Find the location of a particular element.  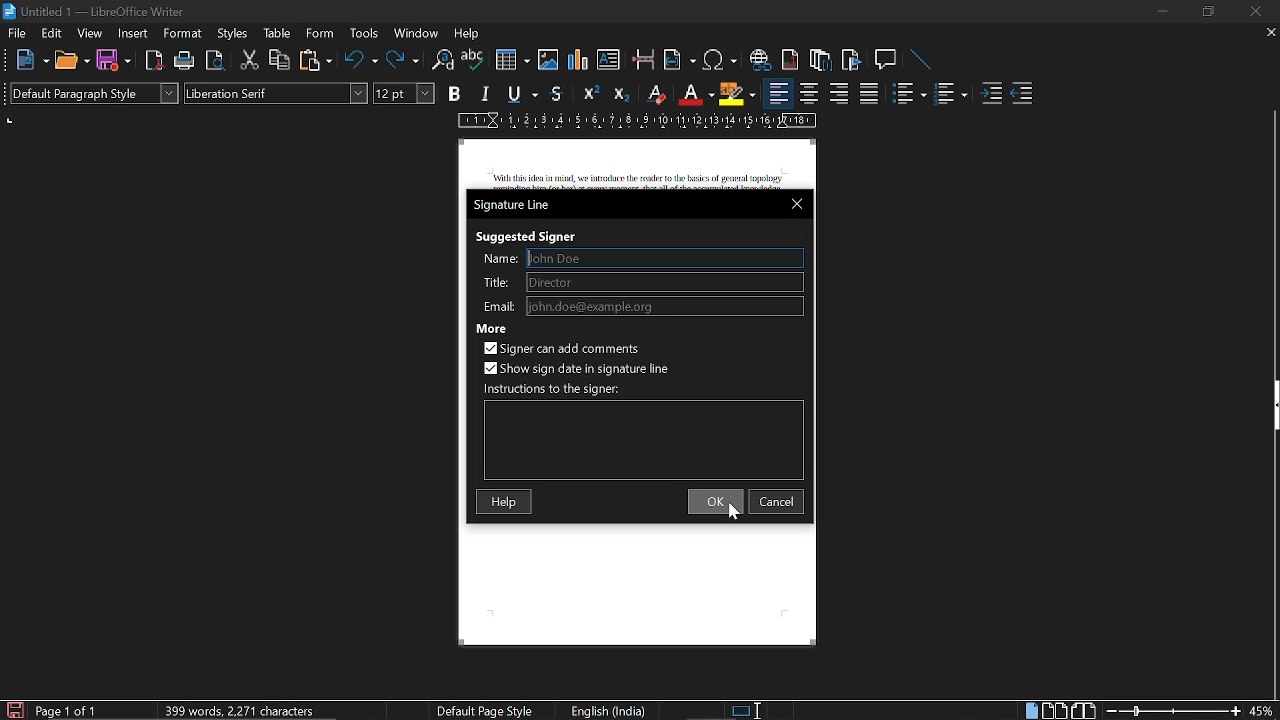

insert footnote is located at coordinates (821, 58).